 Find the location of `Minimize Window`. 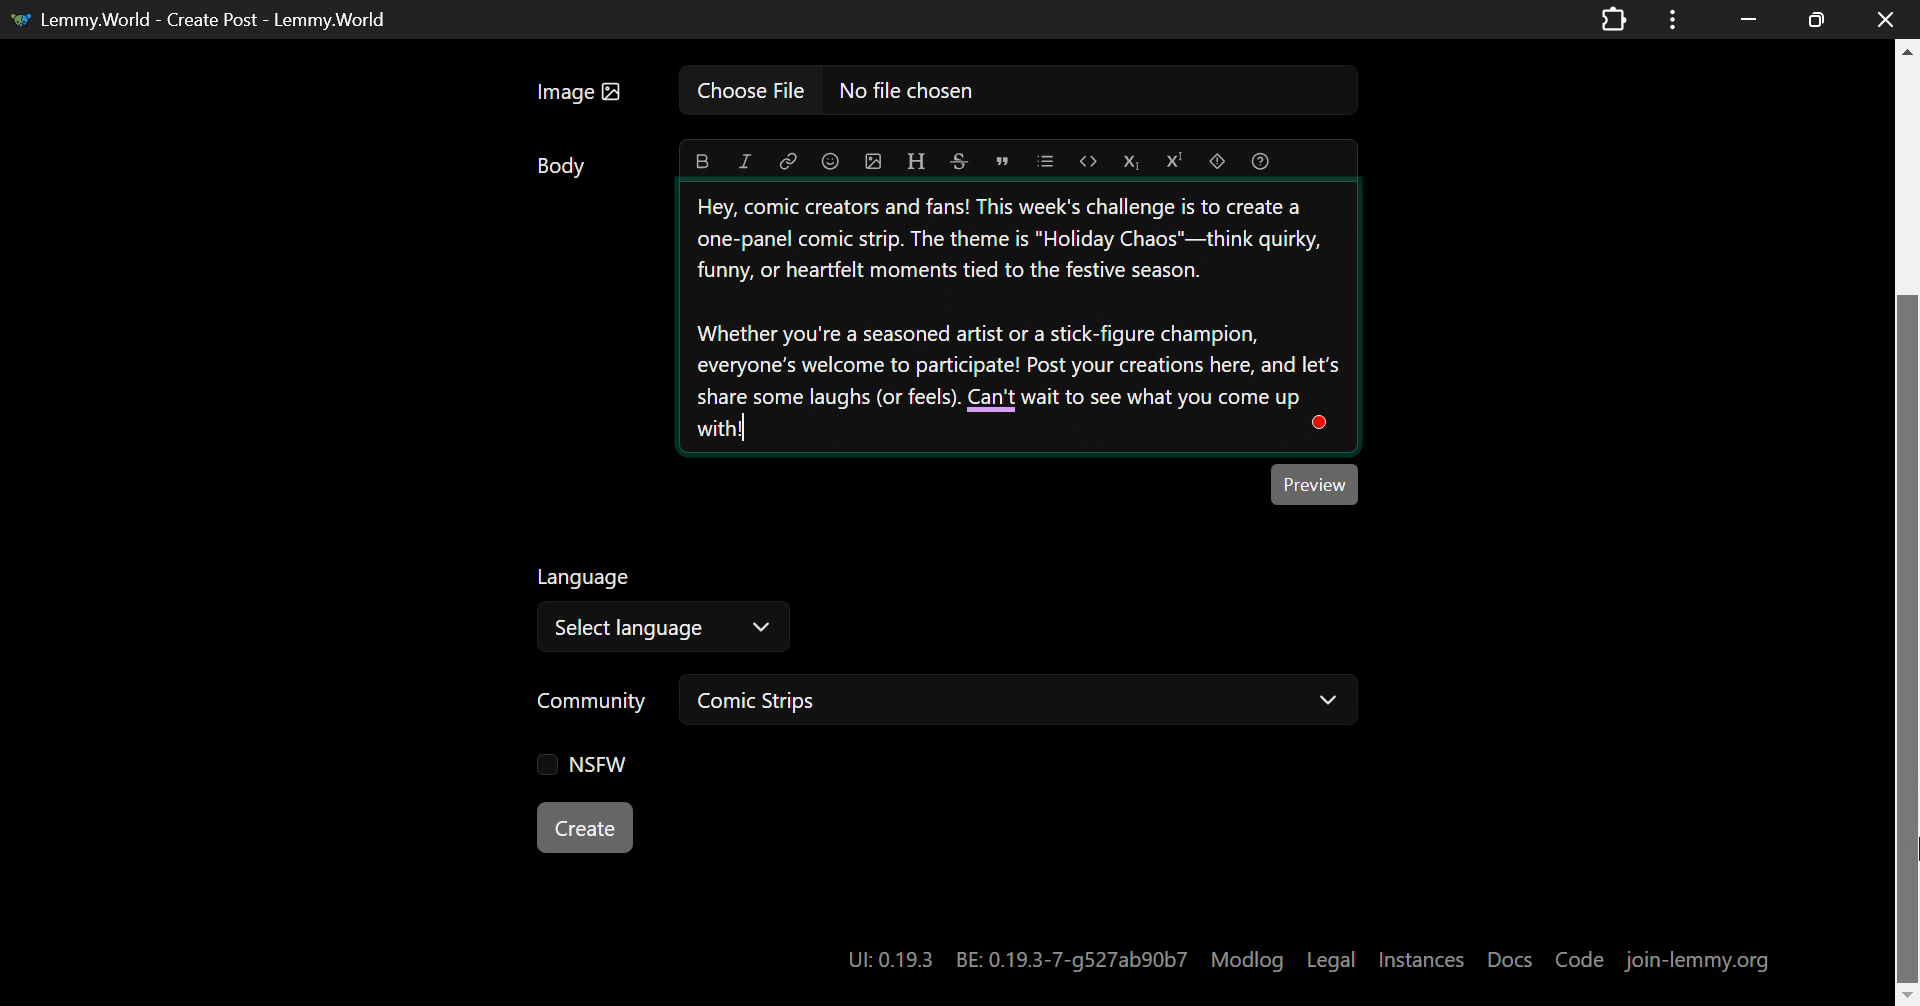

Minimize Window is located at coordinates (1818, 19).